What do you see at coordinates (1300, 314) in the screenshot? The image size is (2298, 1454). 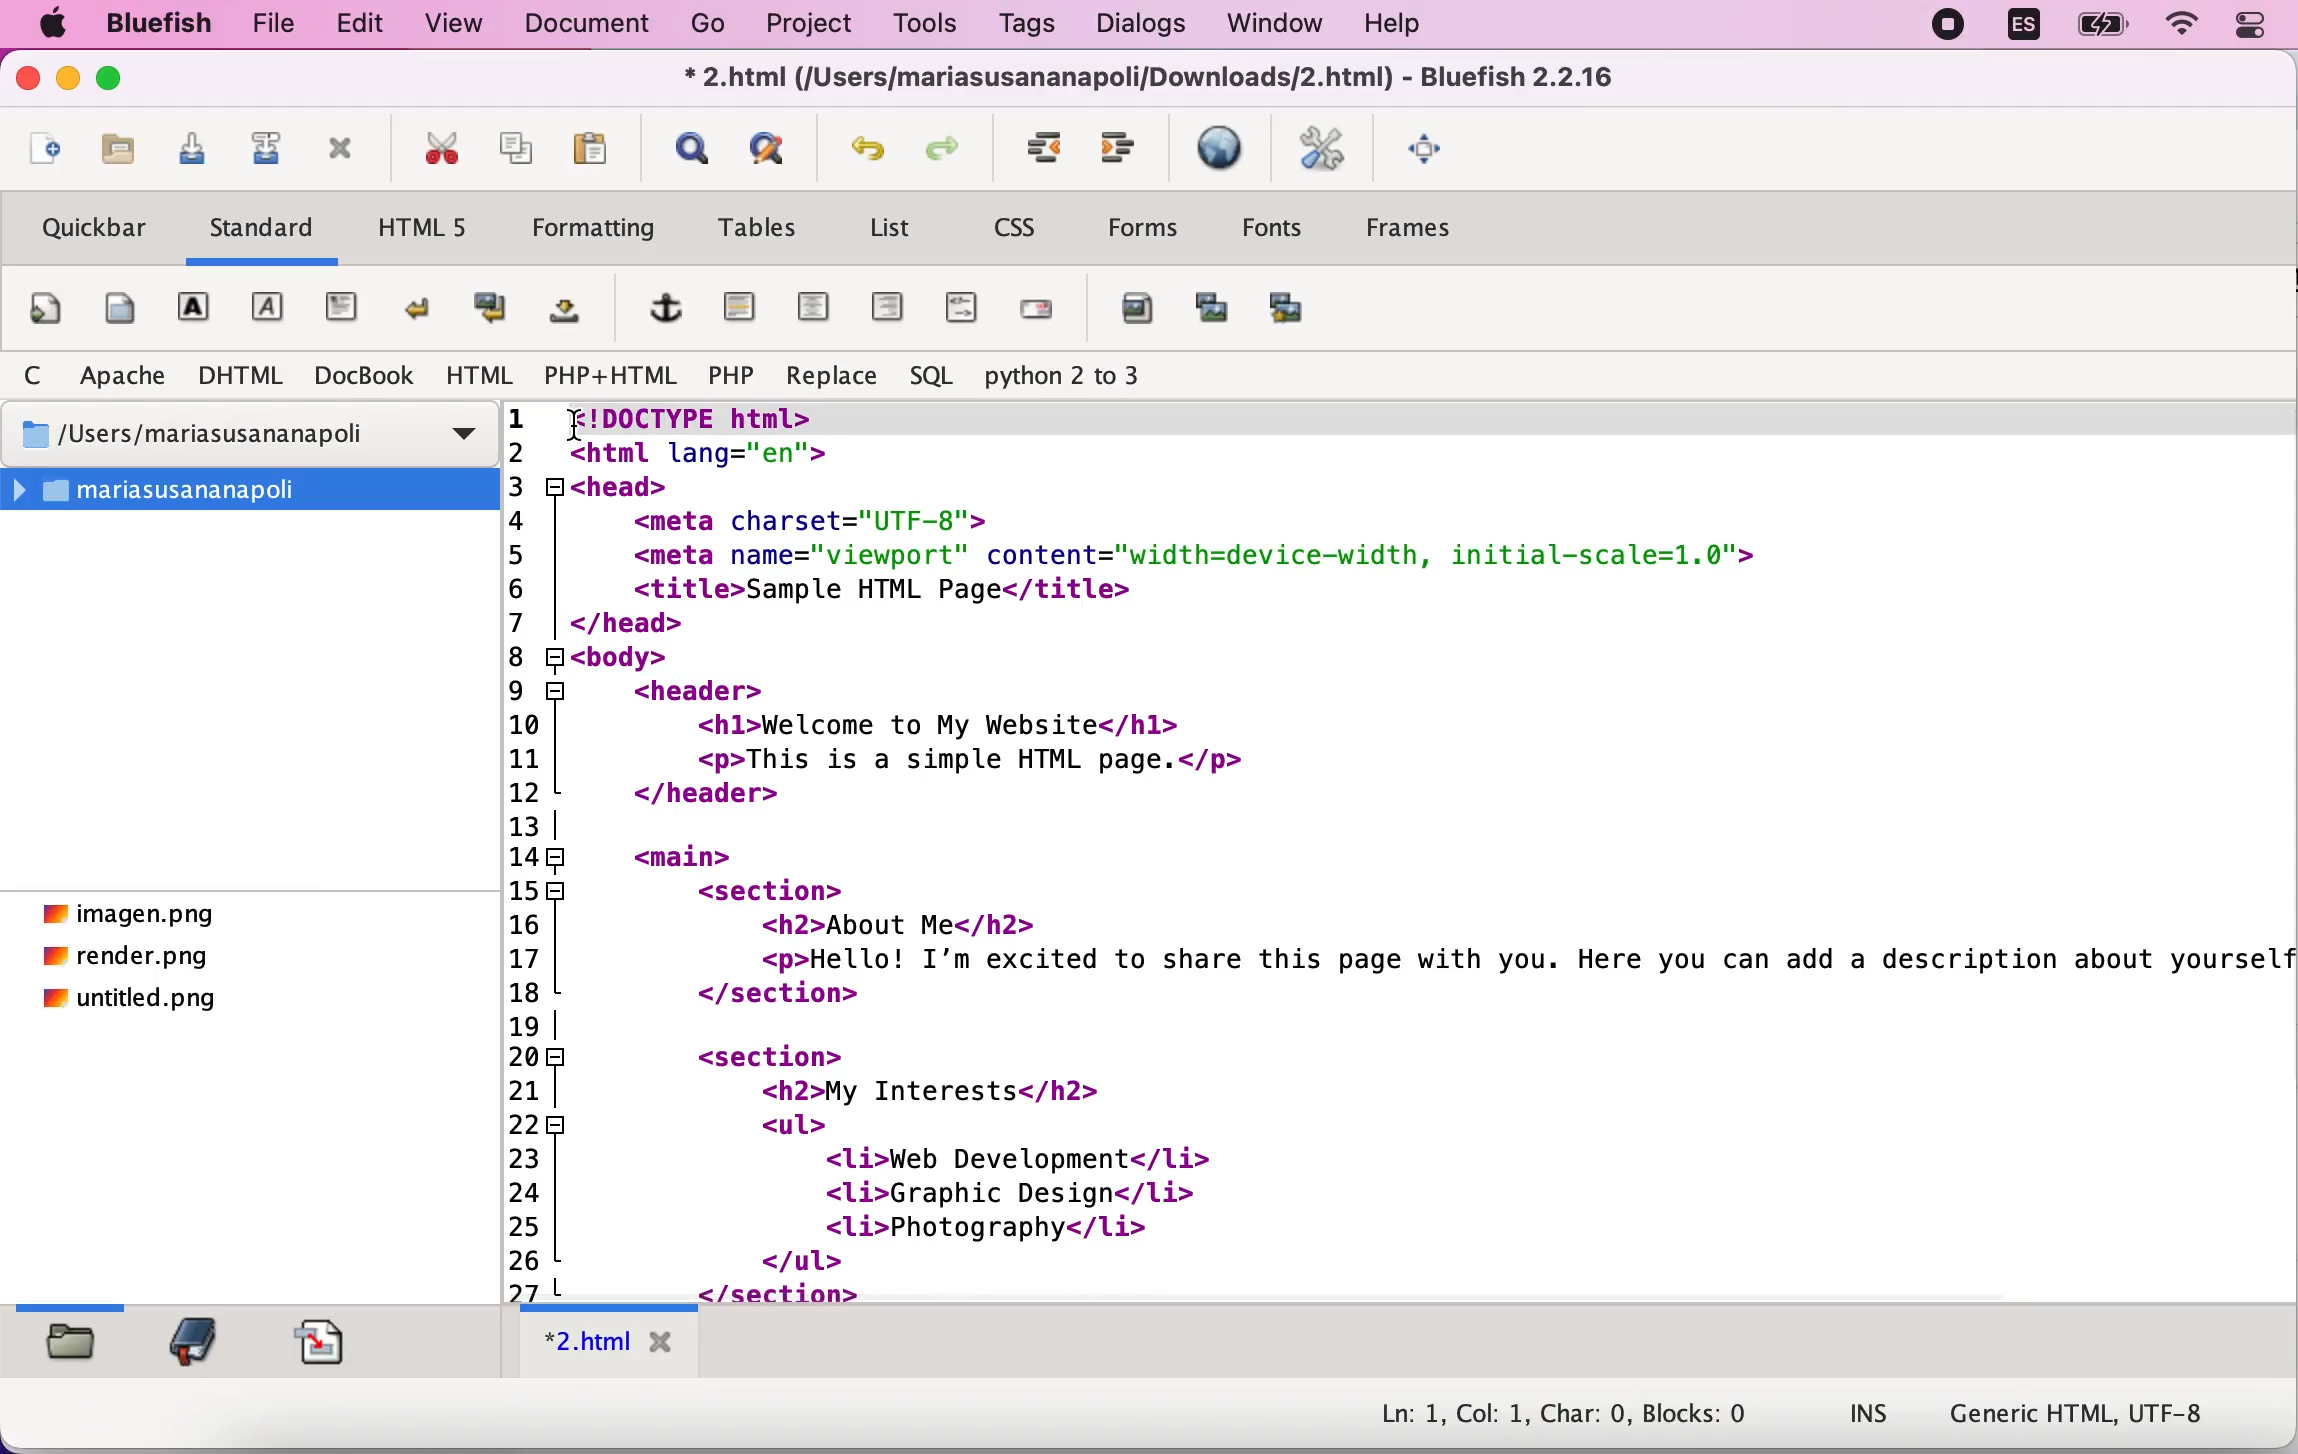 I see `multi thumbnail` at bounding box center [1300, 314].